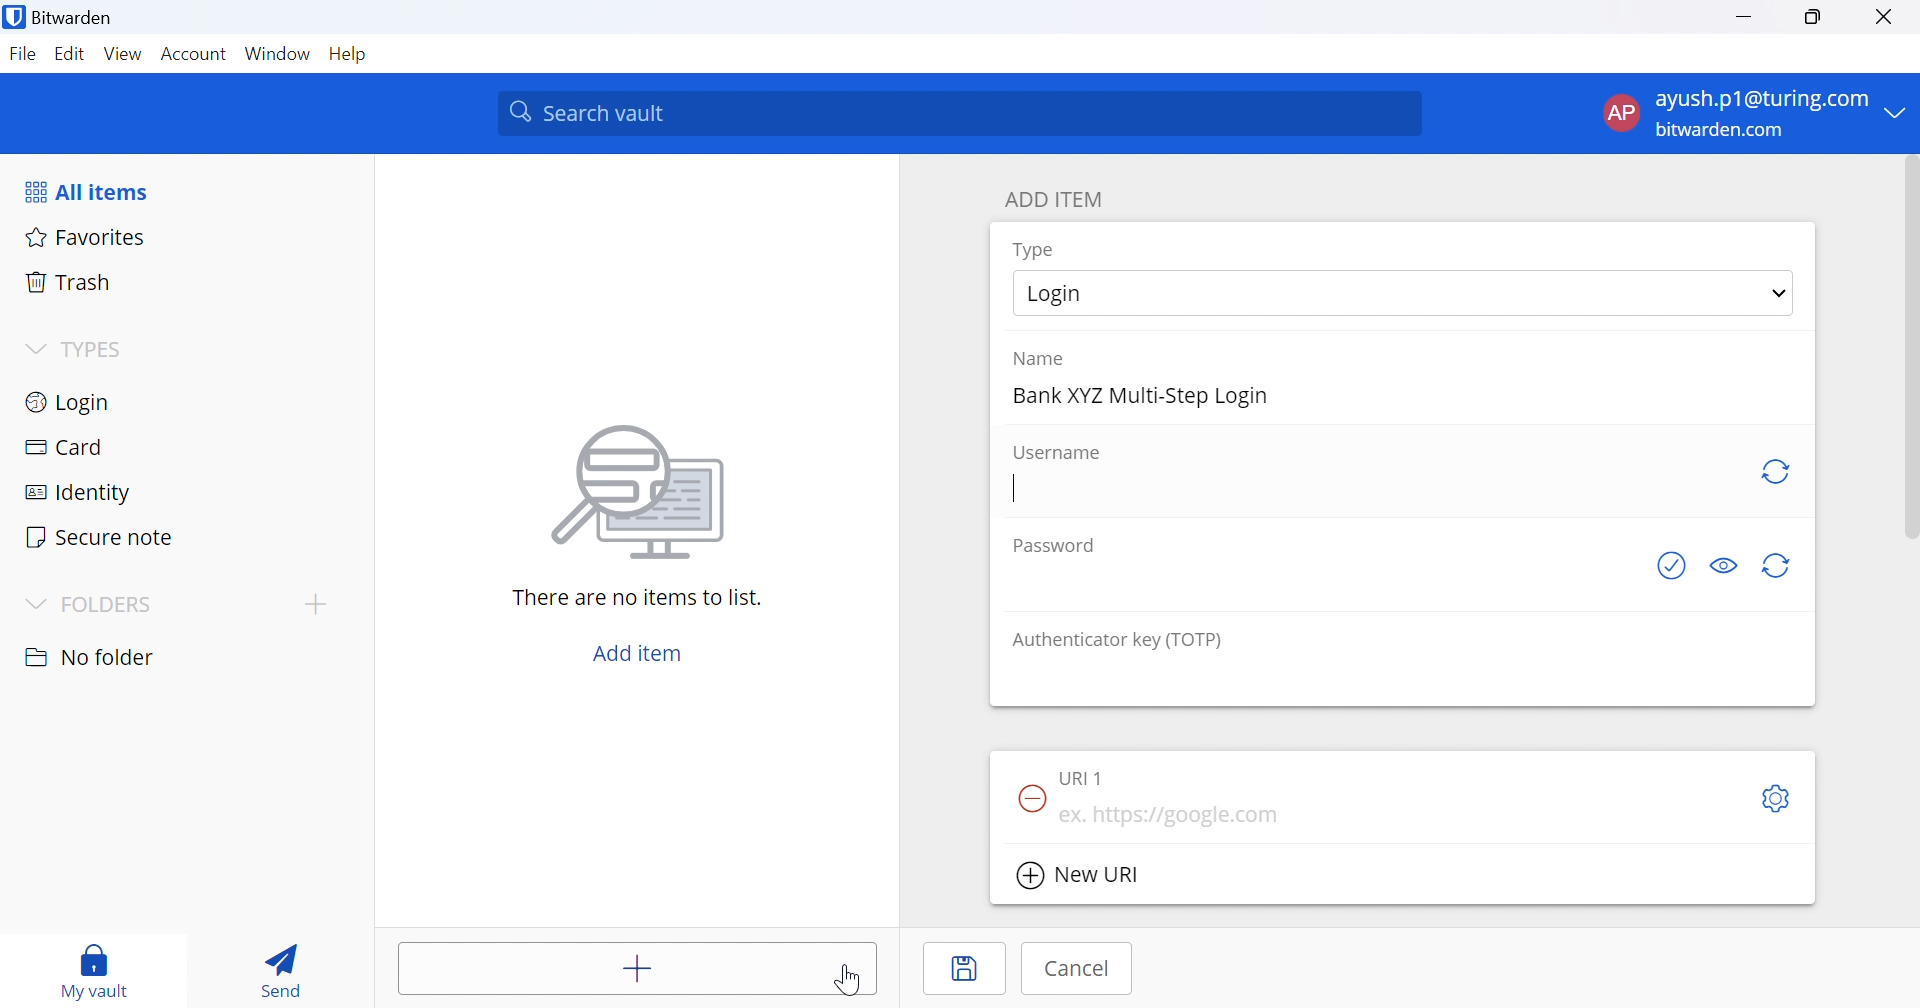 Image resolution: width=1920 pixels, height=1008 pixels. Describe the element at coordinates (640, 968) in the screenshot. I see `Add item` at that location.